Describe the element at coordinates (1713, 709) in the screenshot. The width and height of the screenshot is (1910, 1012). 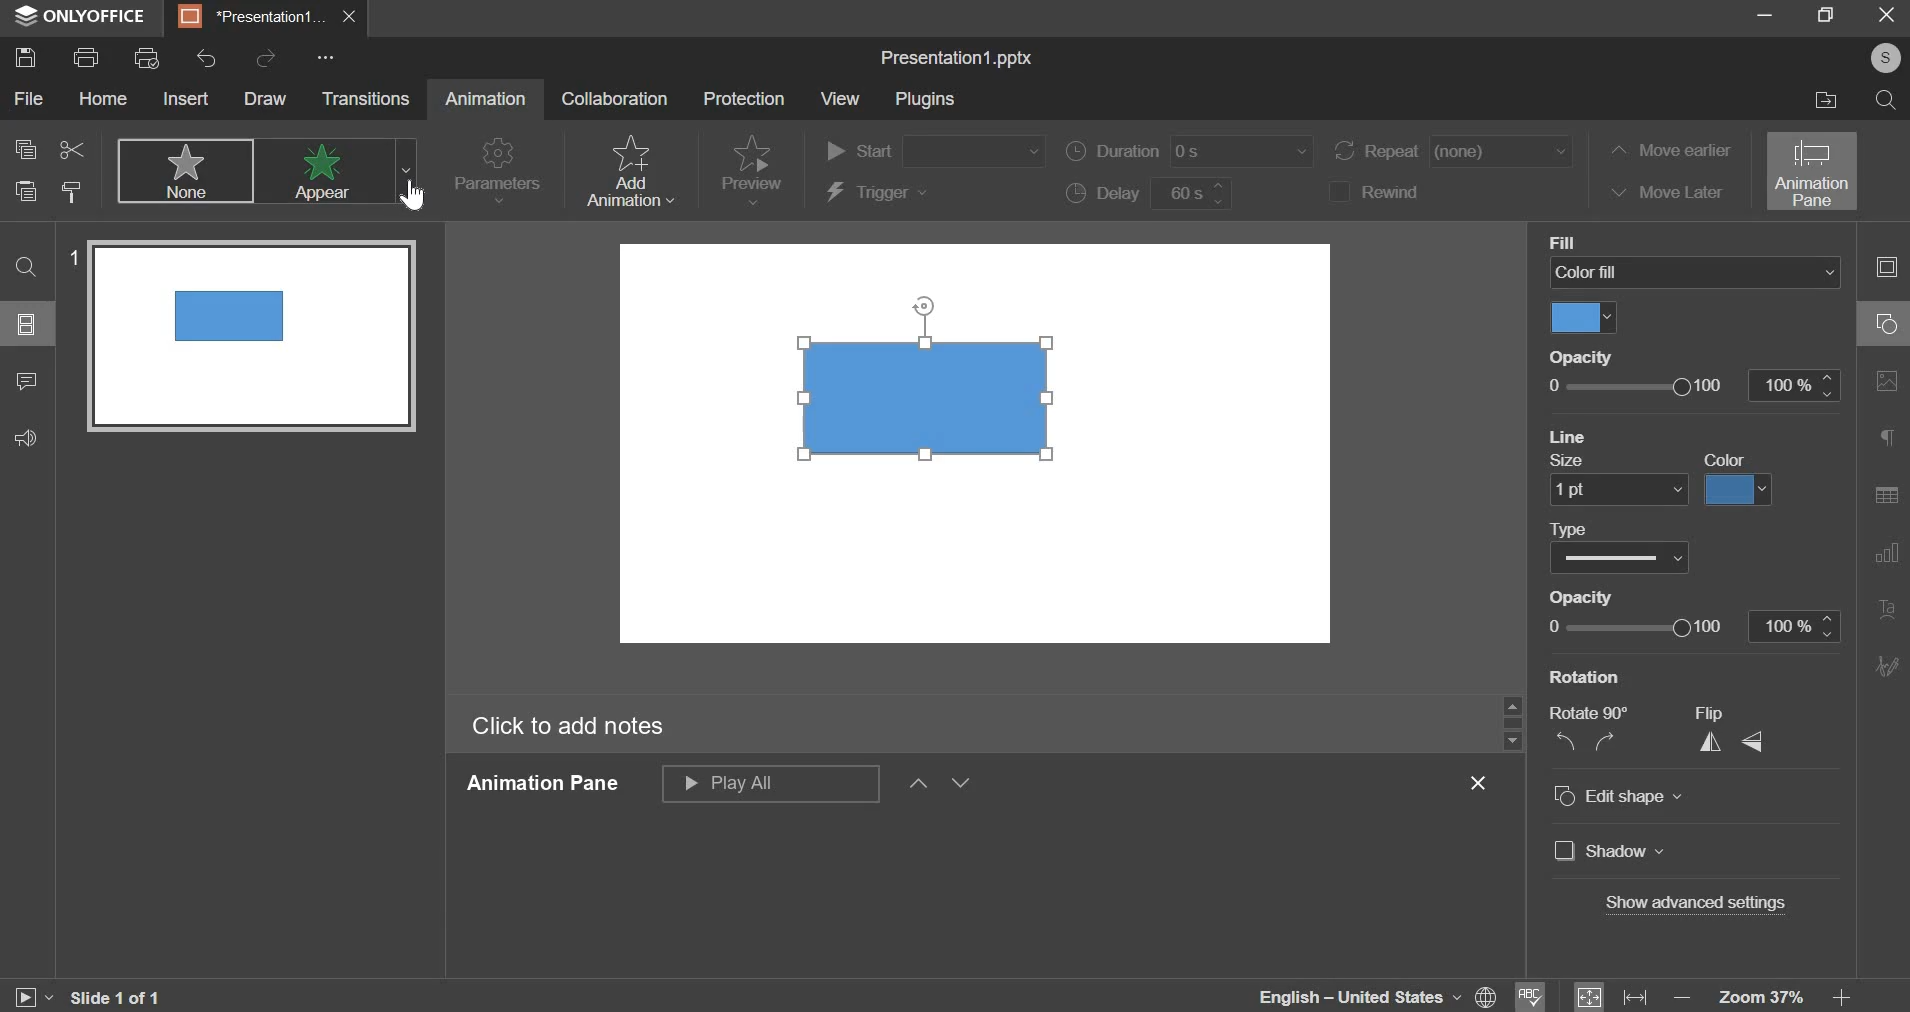
I see `flip` at that location.